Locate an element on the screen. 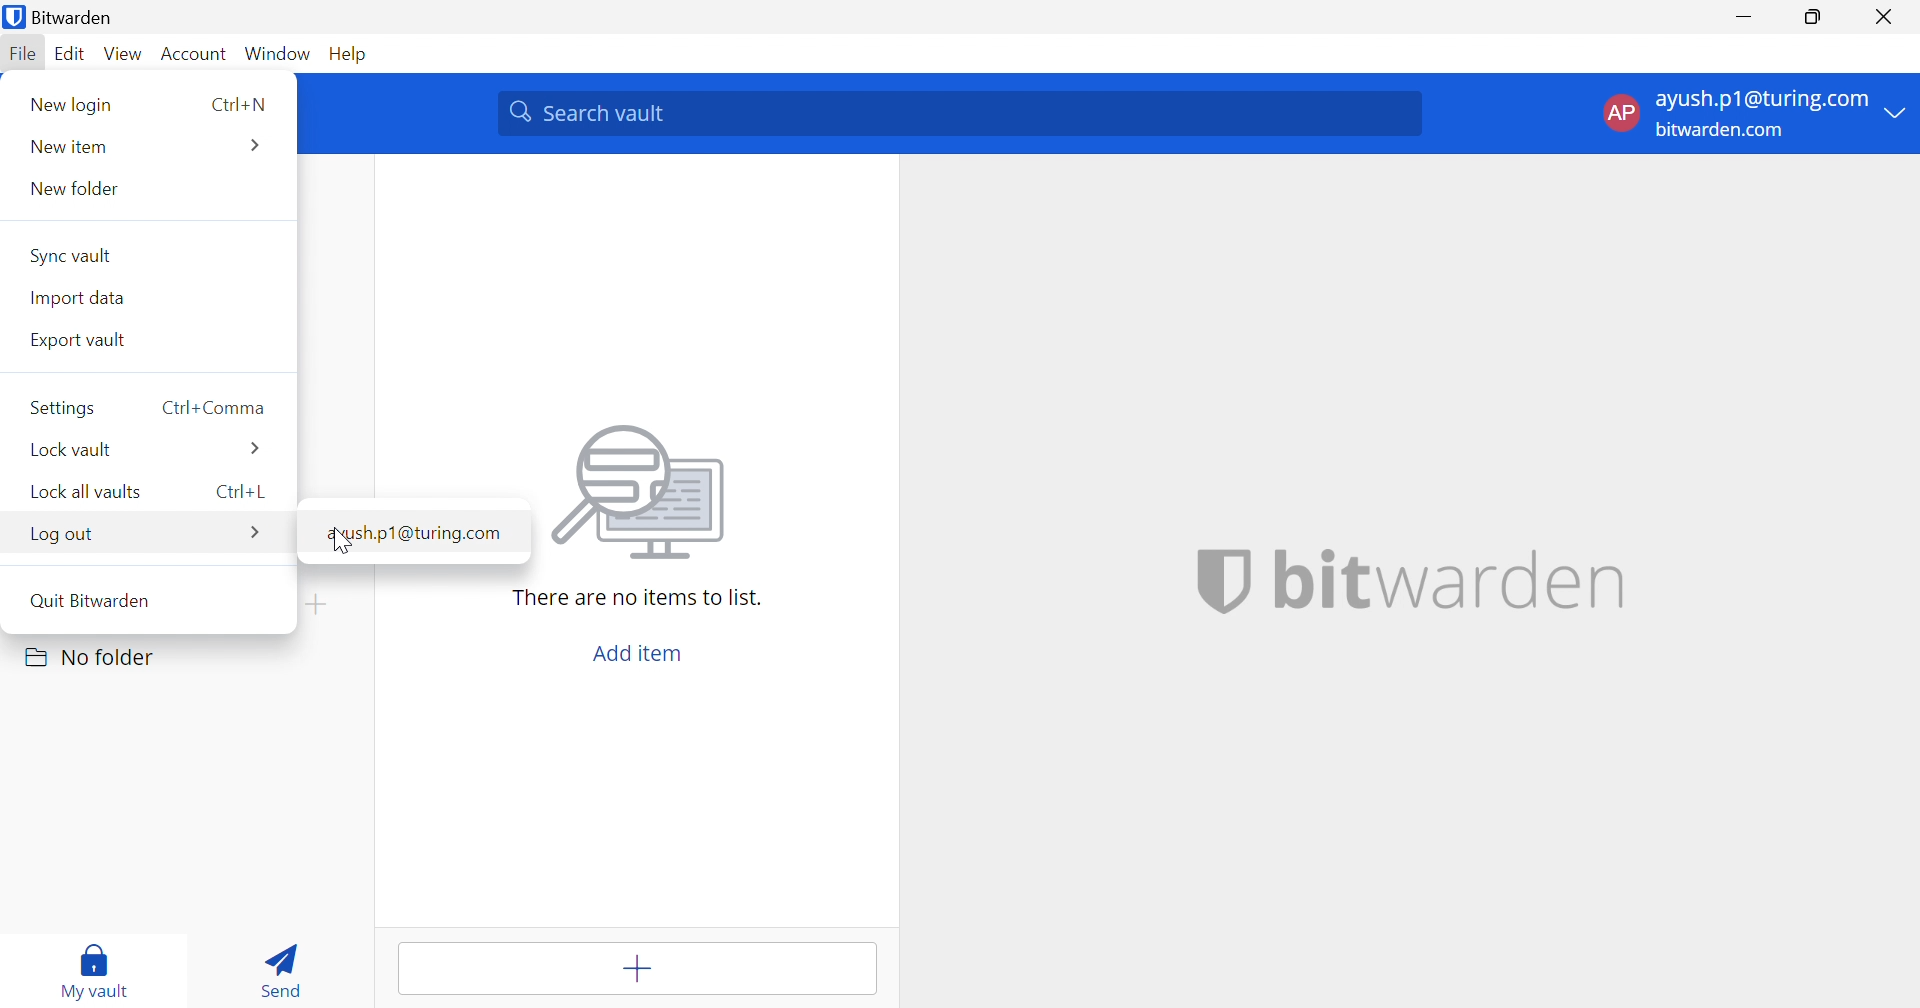 The width and height of the screenshot is (1920, 1008). Restore Down is located at coordinates (1811, 17).